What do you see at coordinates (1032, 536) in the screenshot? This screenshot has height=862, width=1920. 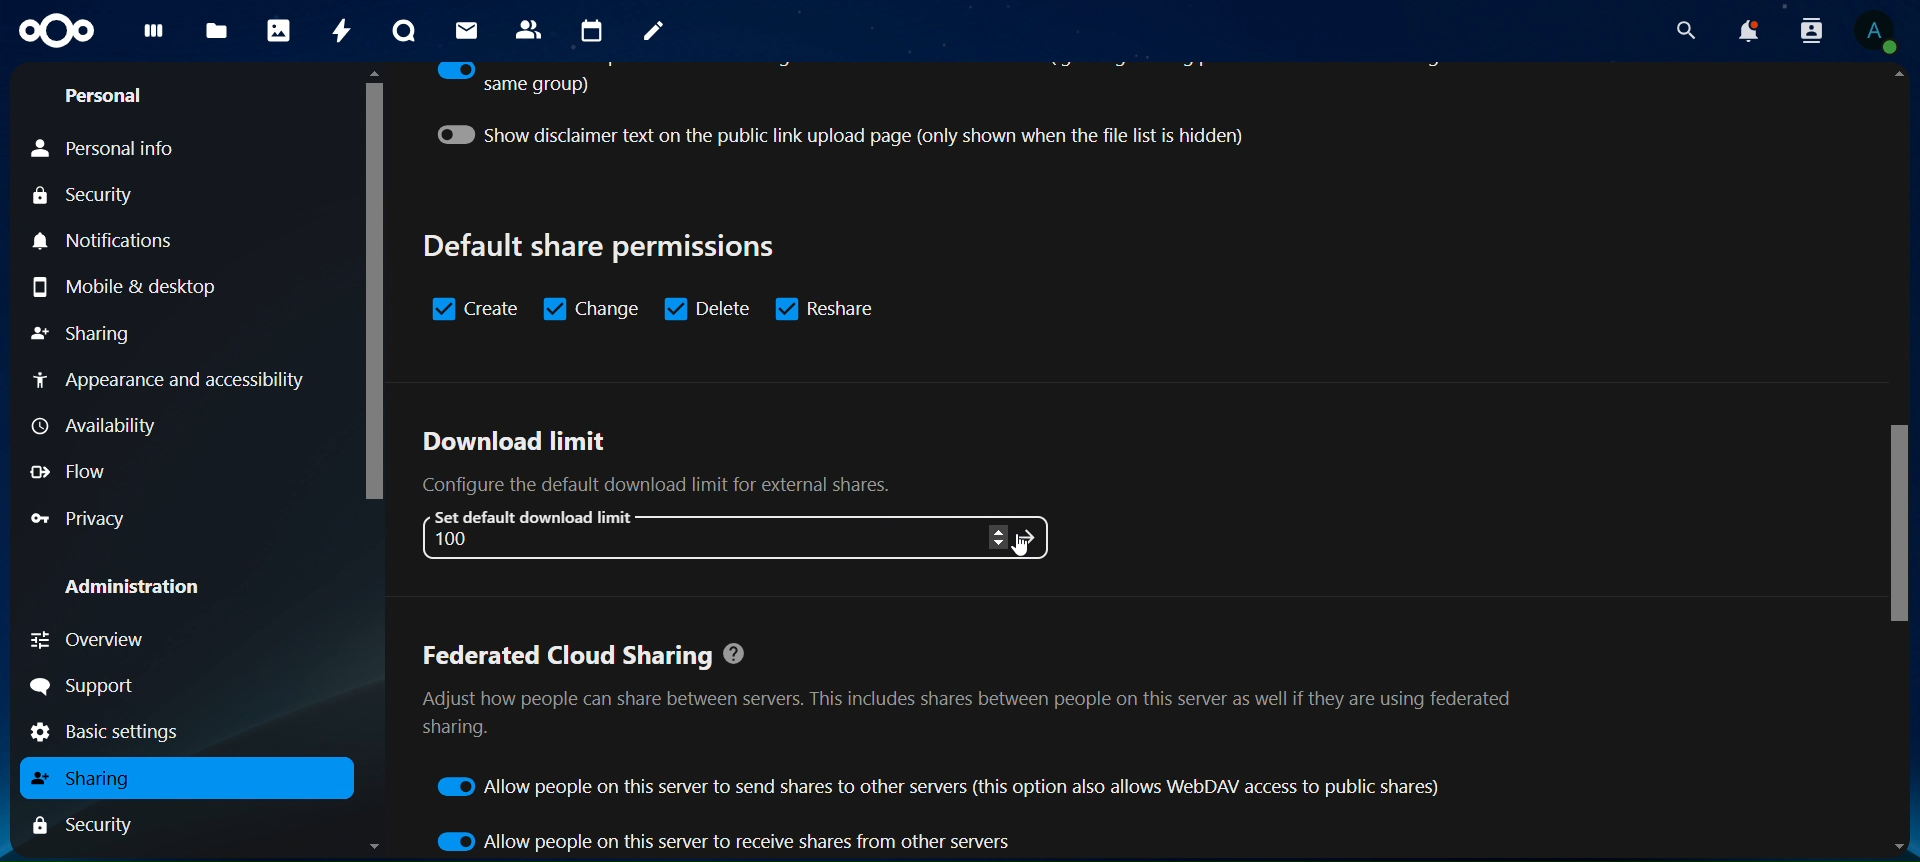 I see `icon` at bounding box center [1032, 536].